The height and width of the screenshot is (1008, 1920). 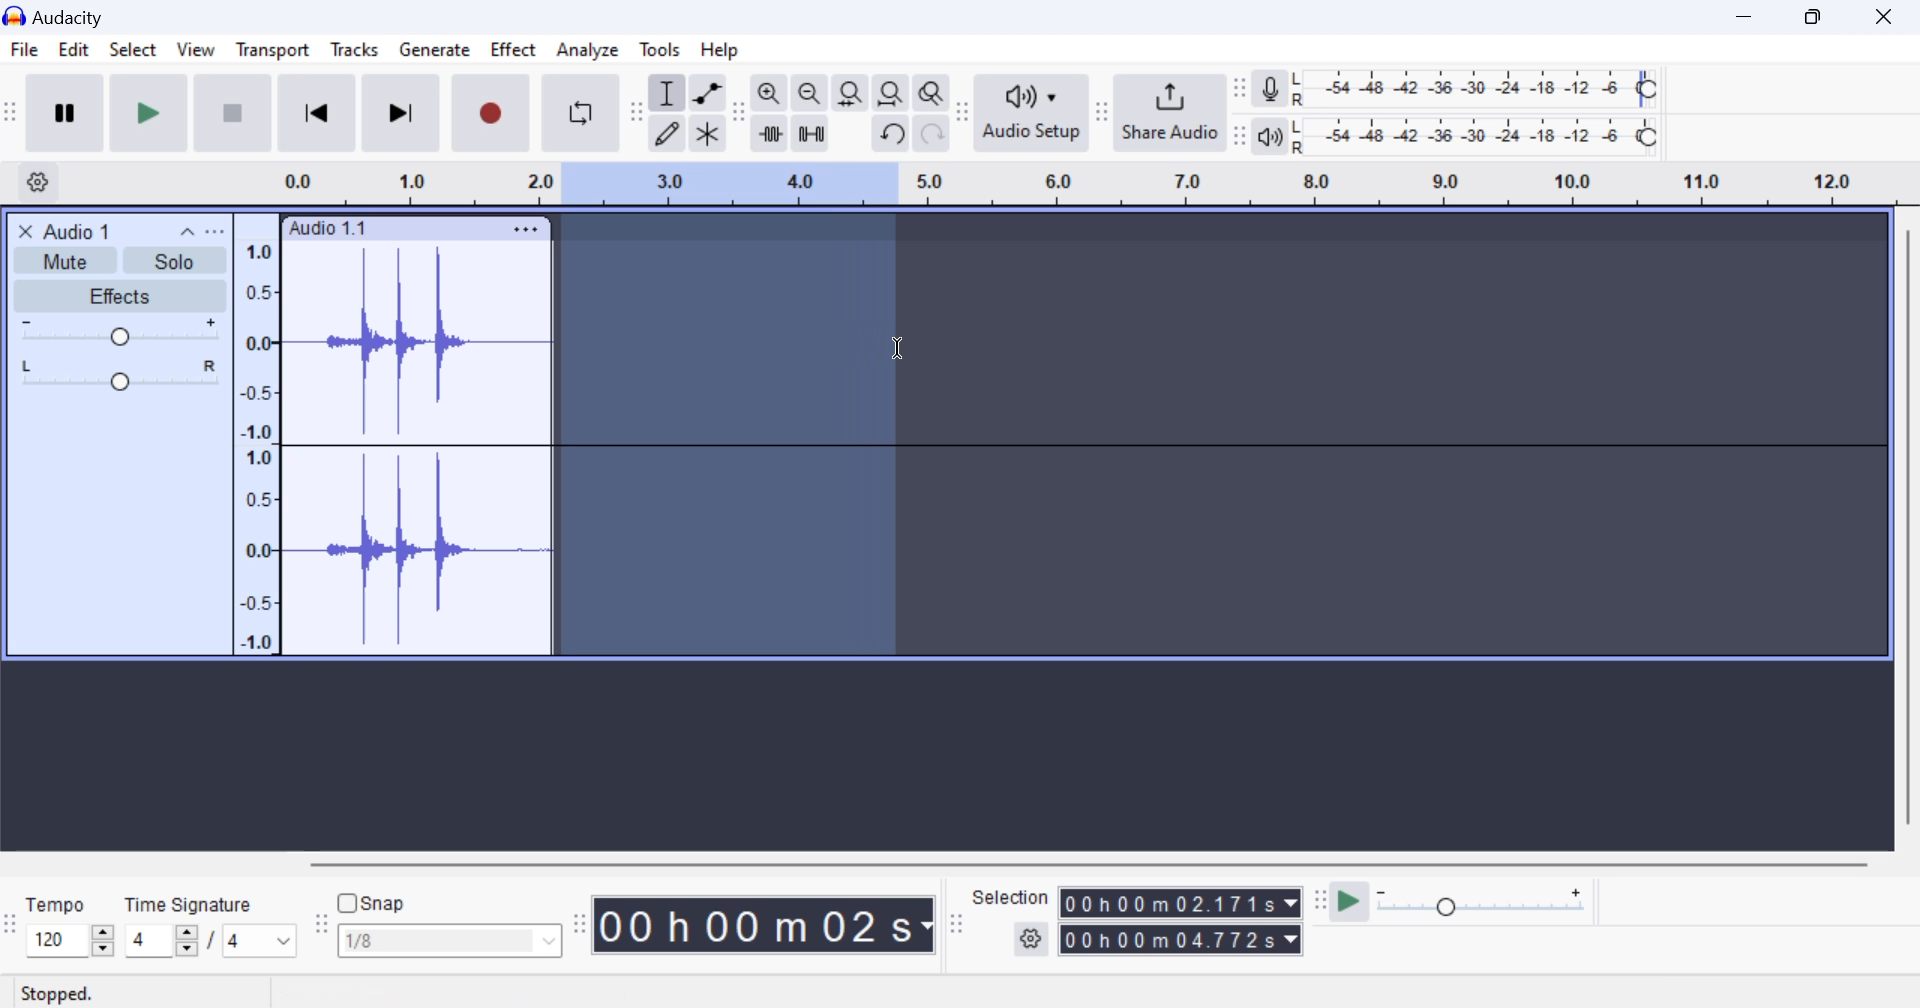 What do you see at coordinates (514, 53) in the screenshot?
I see `Effect` at bounding box center [514, 53].